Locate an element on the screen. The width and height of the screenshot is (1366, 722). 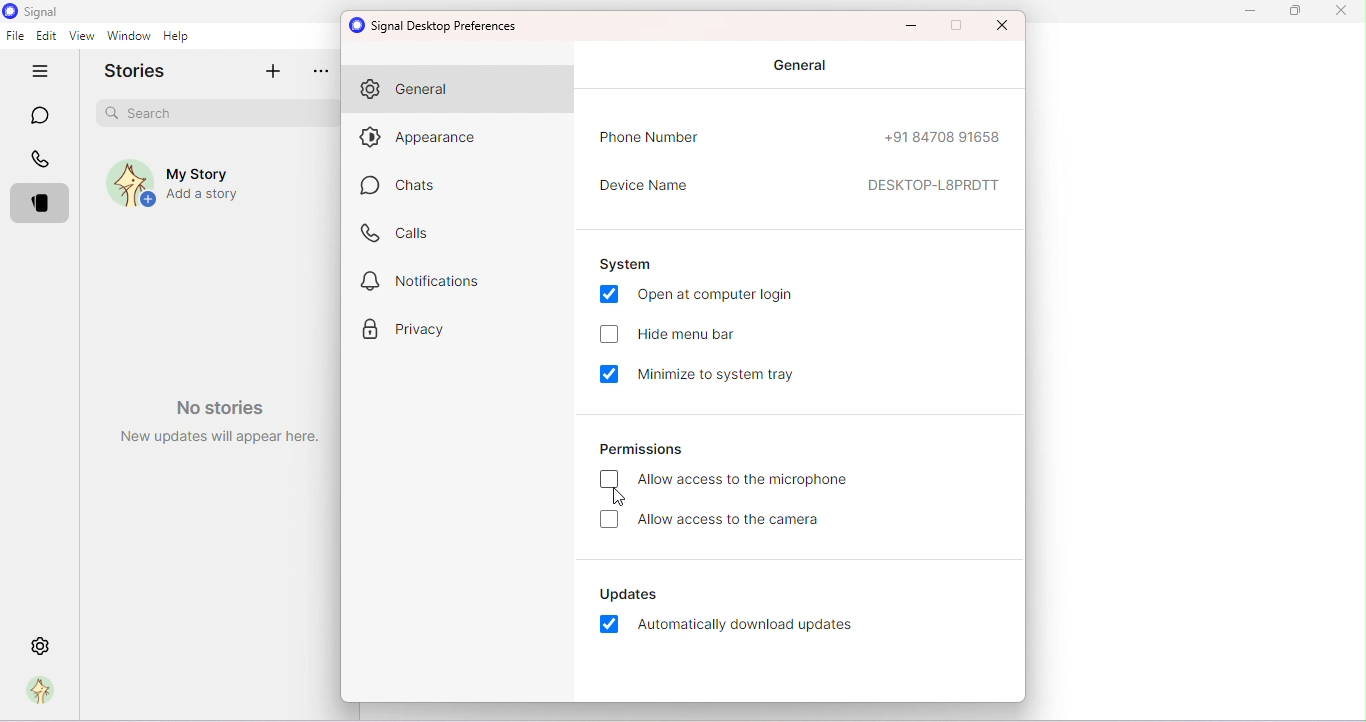
cursor is located at coordinates (615, 496).